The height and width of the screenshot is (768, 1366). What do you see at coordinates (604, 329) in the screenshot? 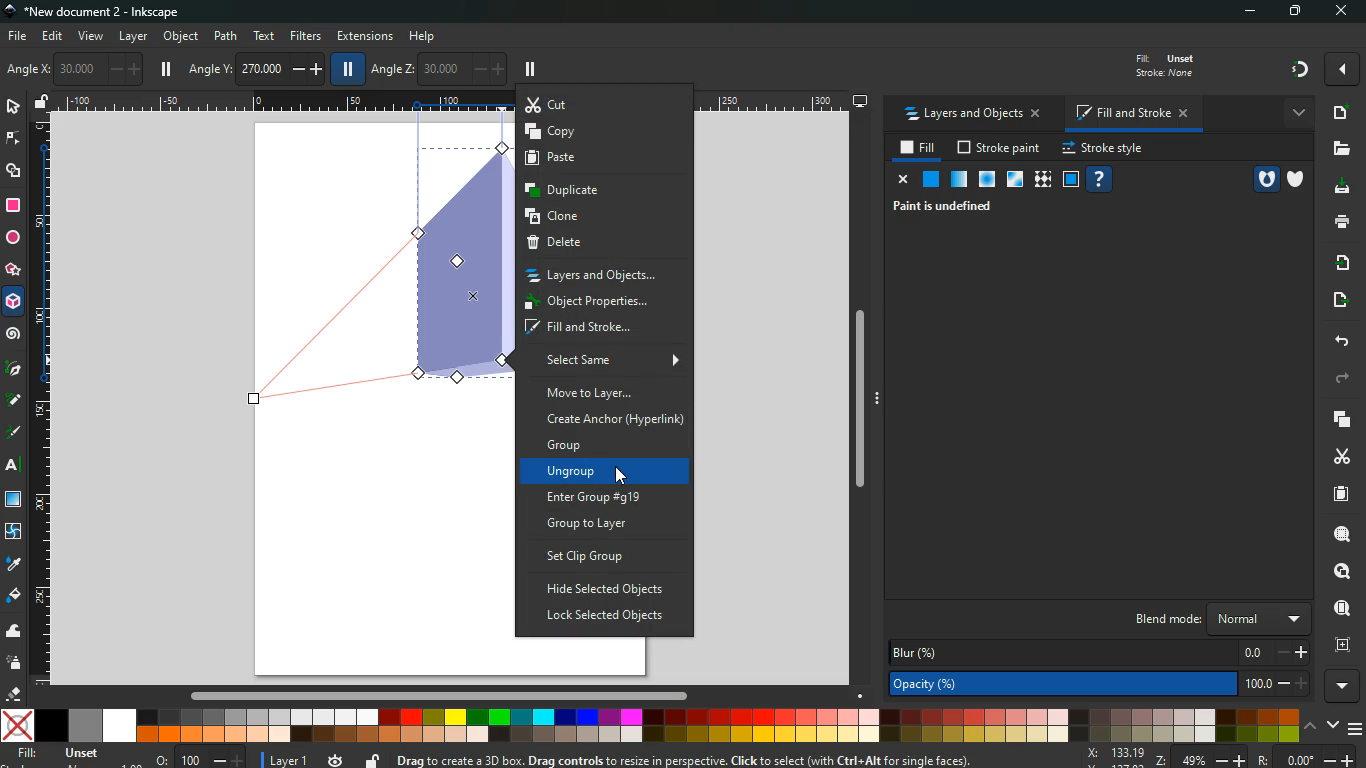
I see `fill and stroke` at bounding box center [604, 329].